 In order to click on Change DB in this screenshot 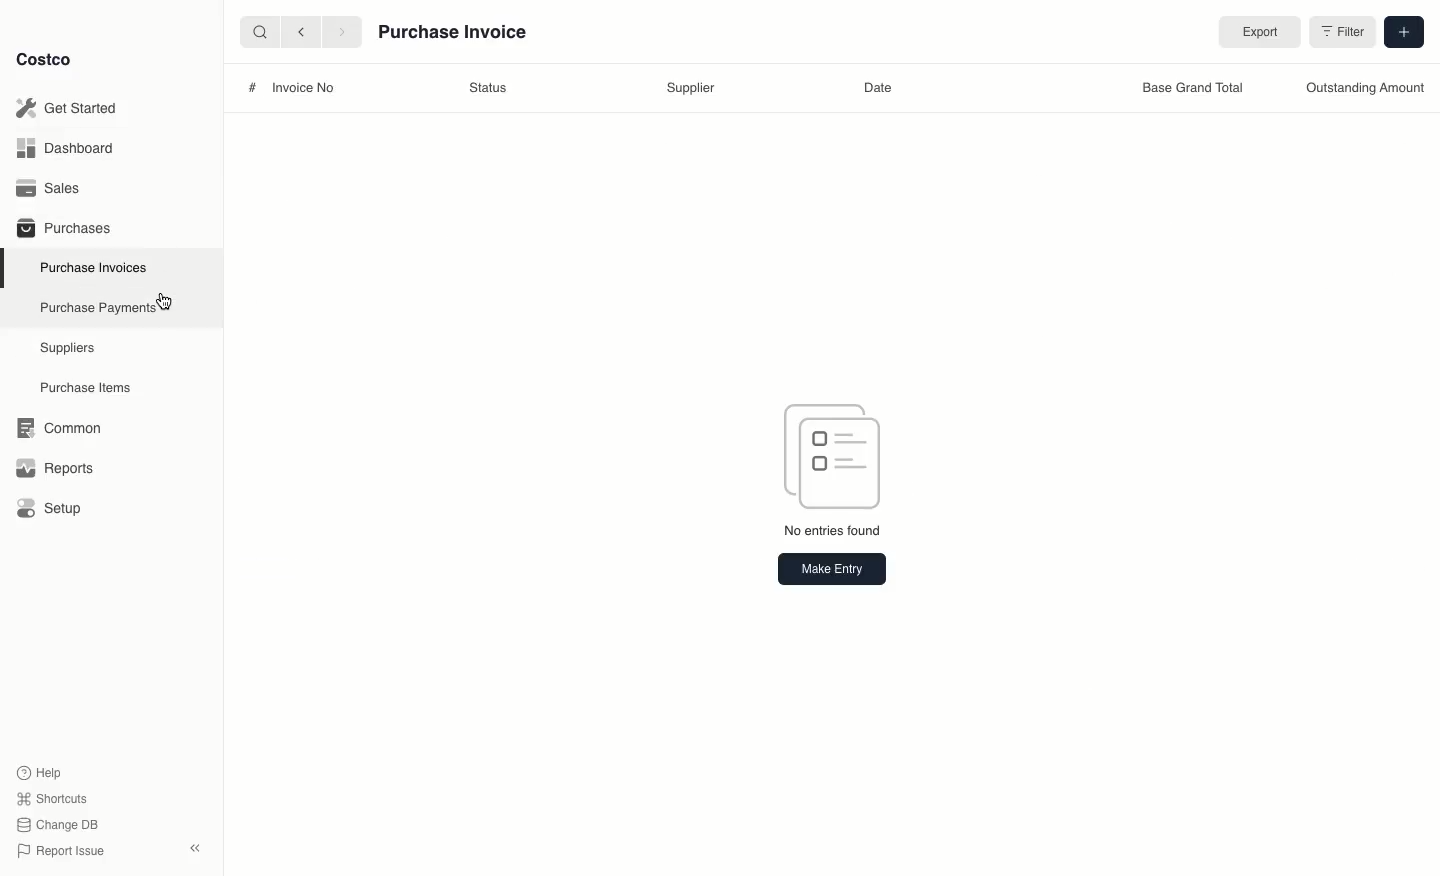, I will do `click(61, 825)`.